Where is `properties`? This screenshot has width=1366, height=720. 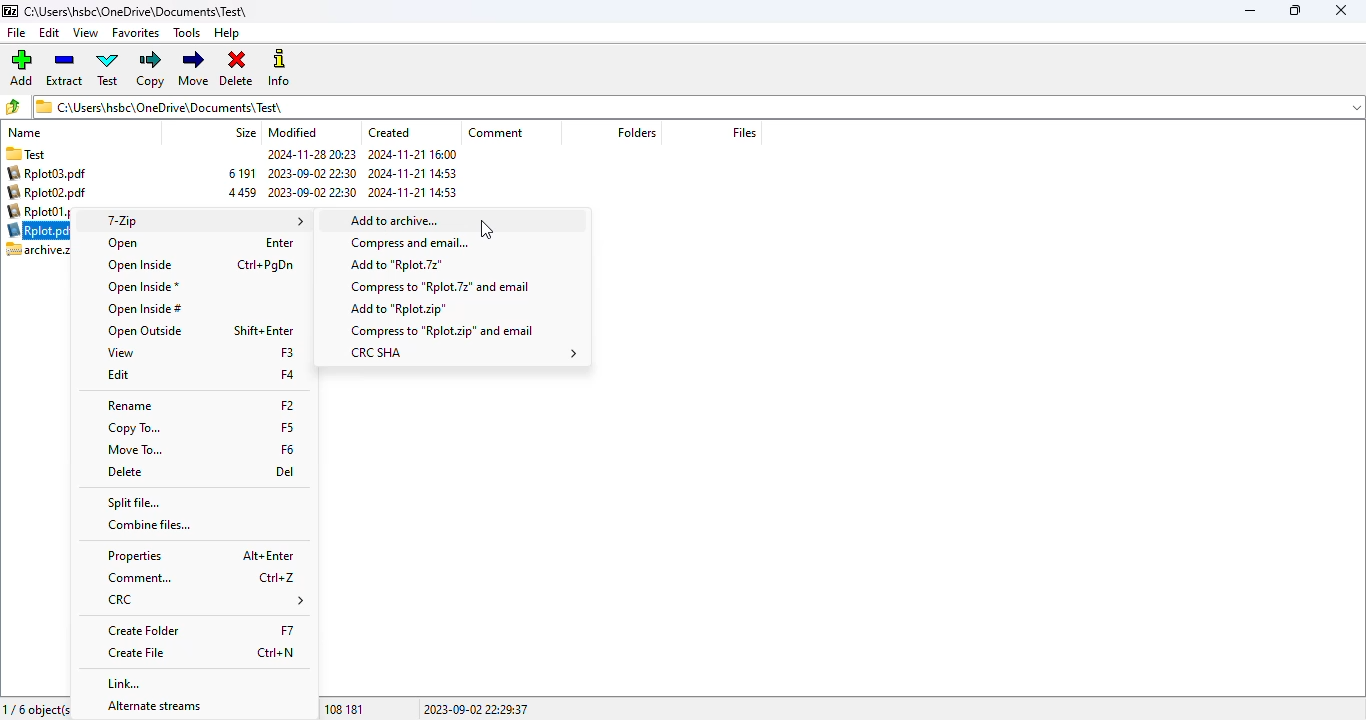 properties is located at coordinates (135, 556).